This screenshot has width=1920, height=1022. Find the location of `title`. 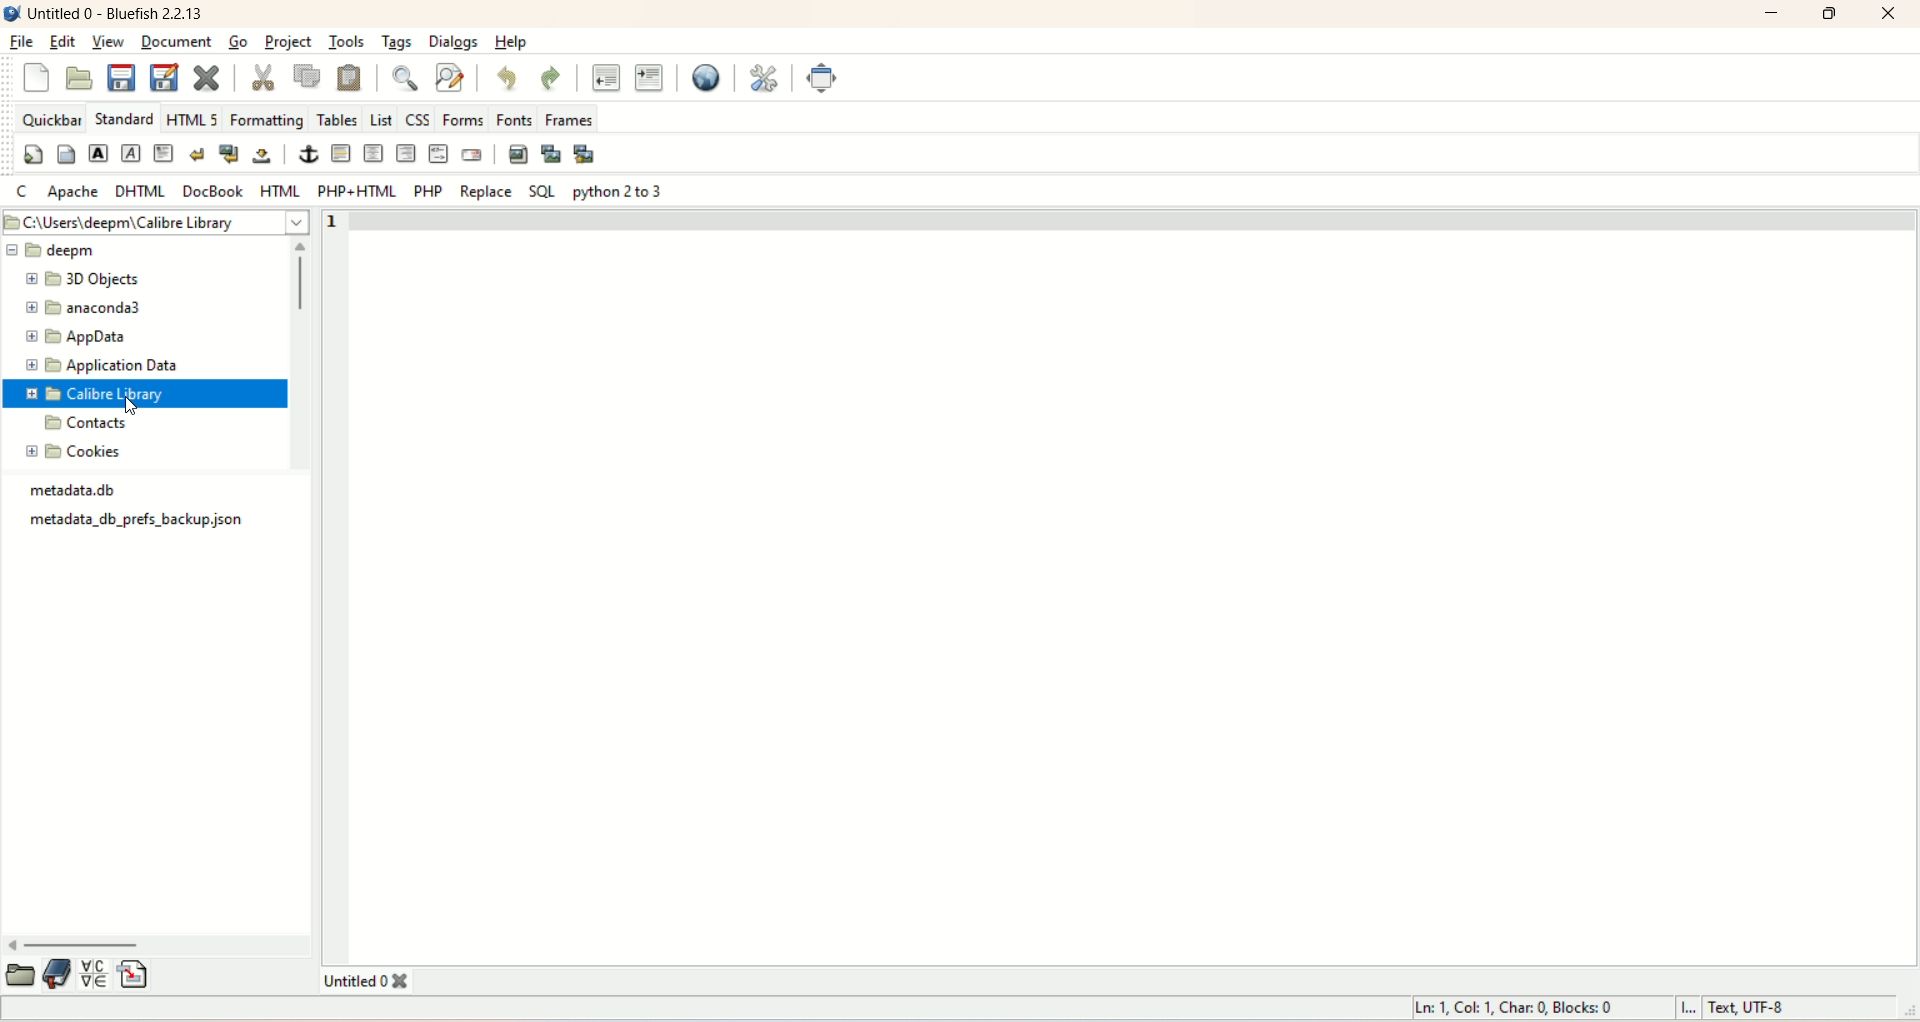

title is located at coordinates (118, 16).